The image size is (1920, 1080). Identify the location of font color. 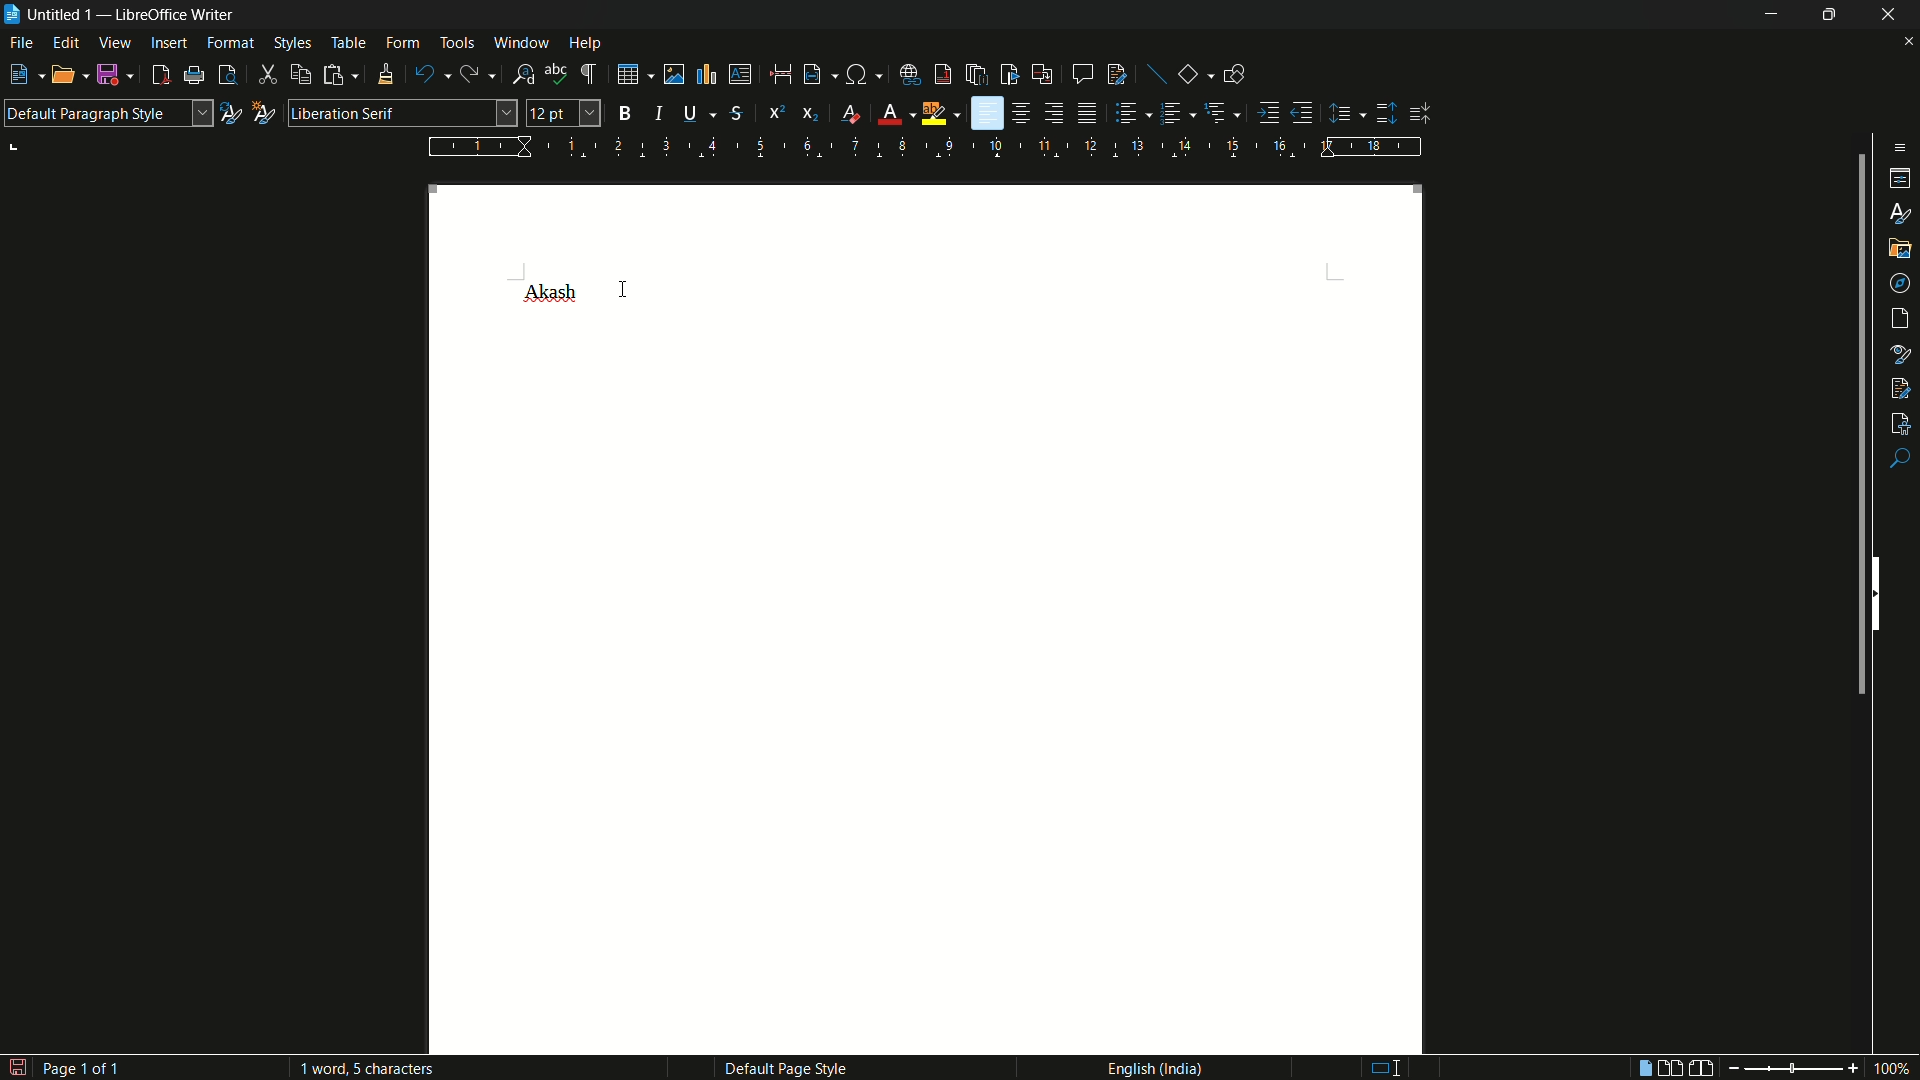
(889, 115).